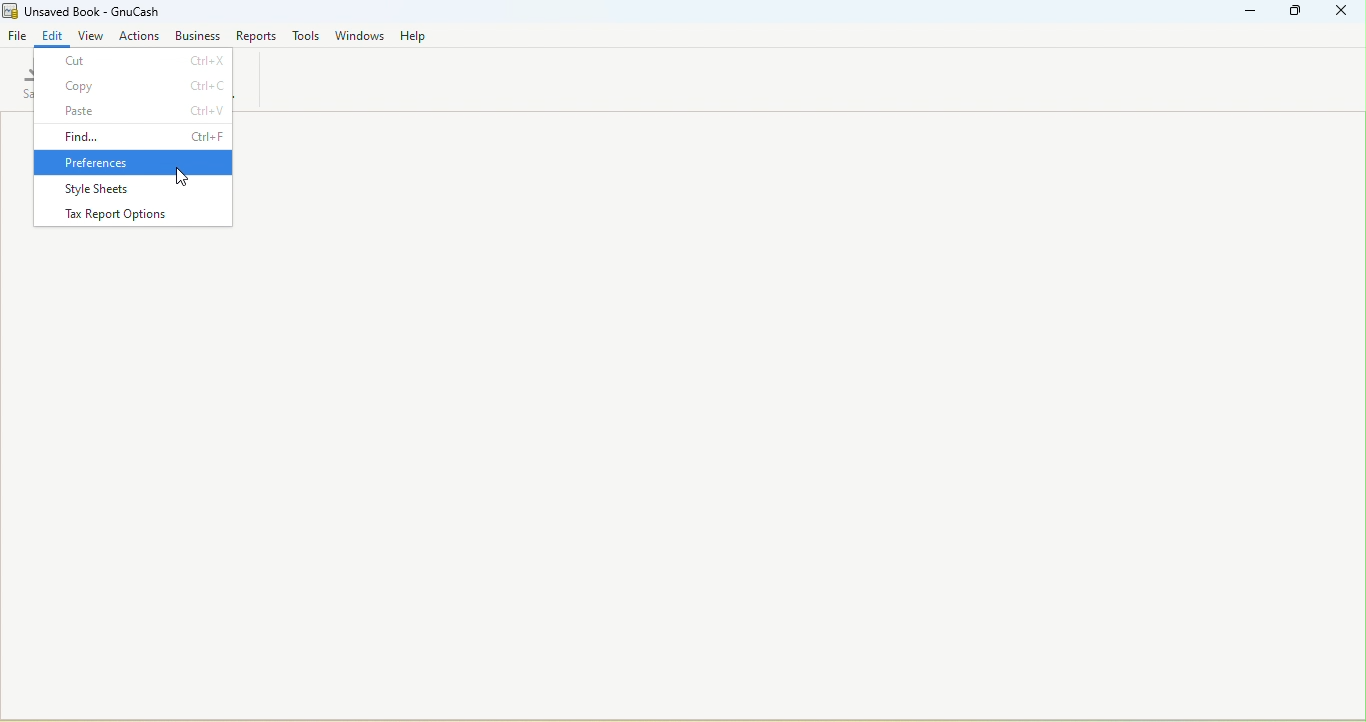 Image resolution: width=1366 pixels, height=722 pixels. Describe the element at coordinates (134, 61) in the screenshot. I see `Cut` at that location.